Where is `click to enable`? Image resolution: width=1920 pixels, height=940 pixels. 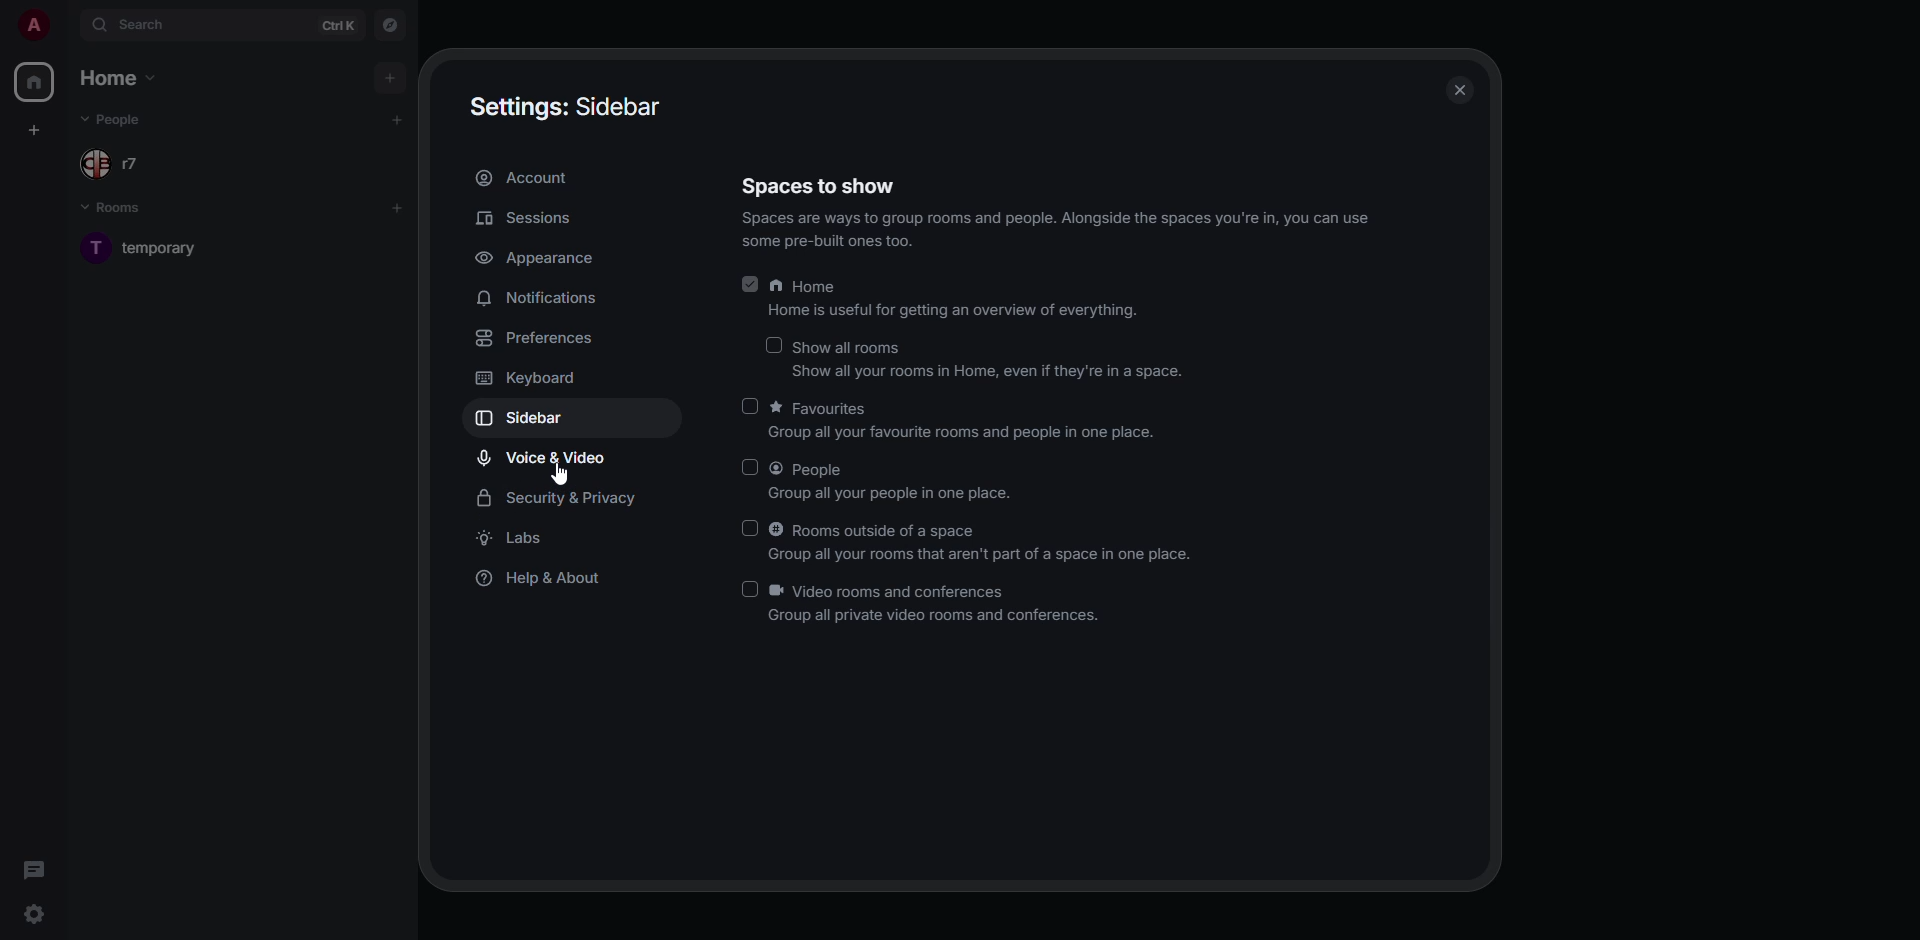
click to enable is located at coordinates (750, 467).